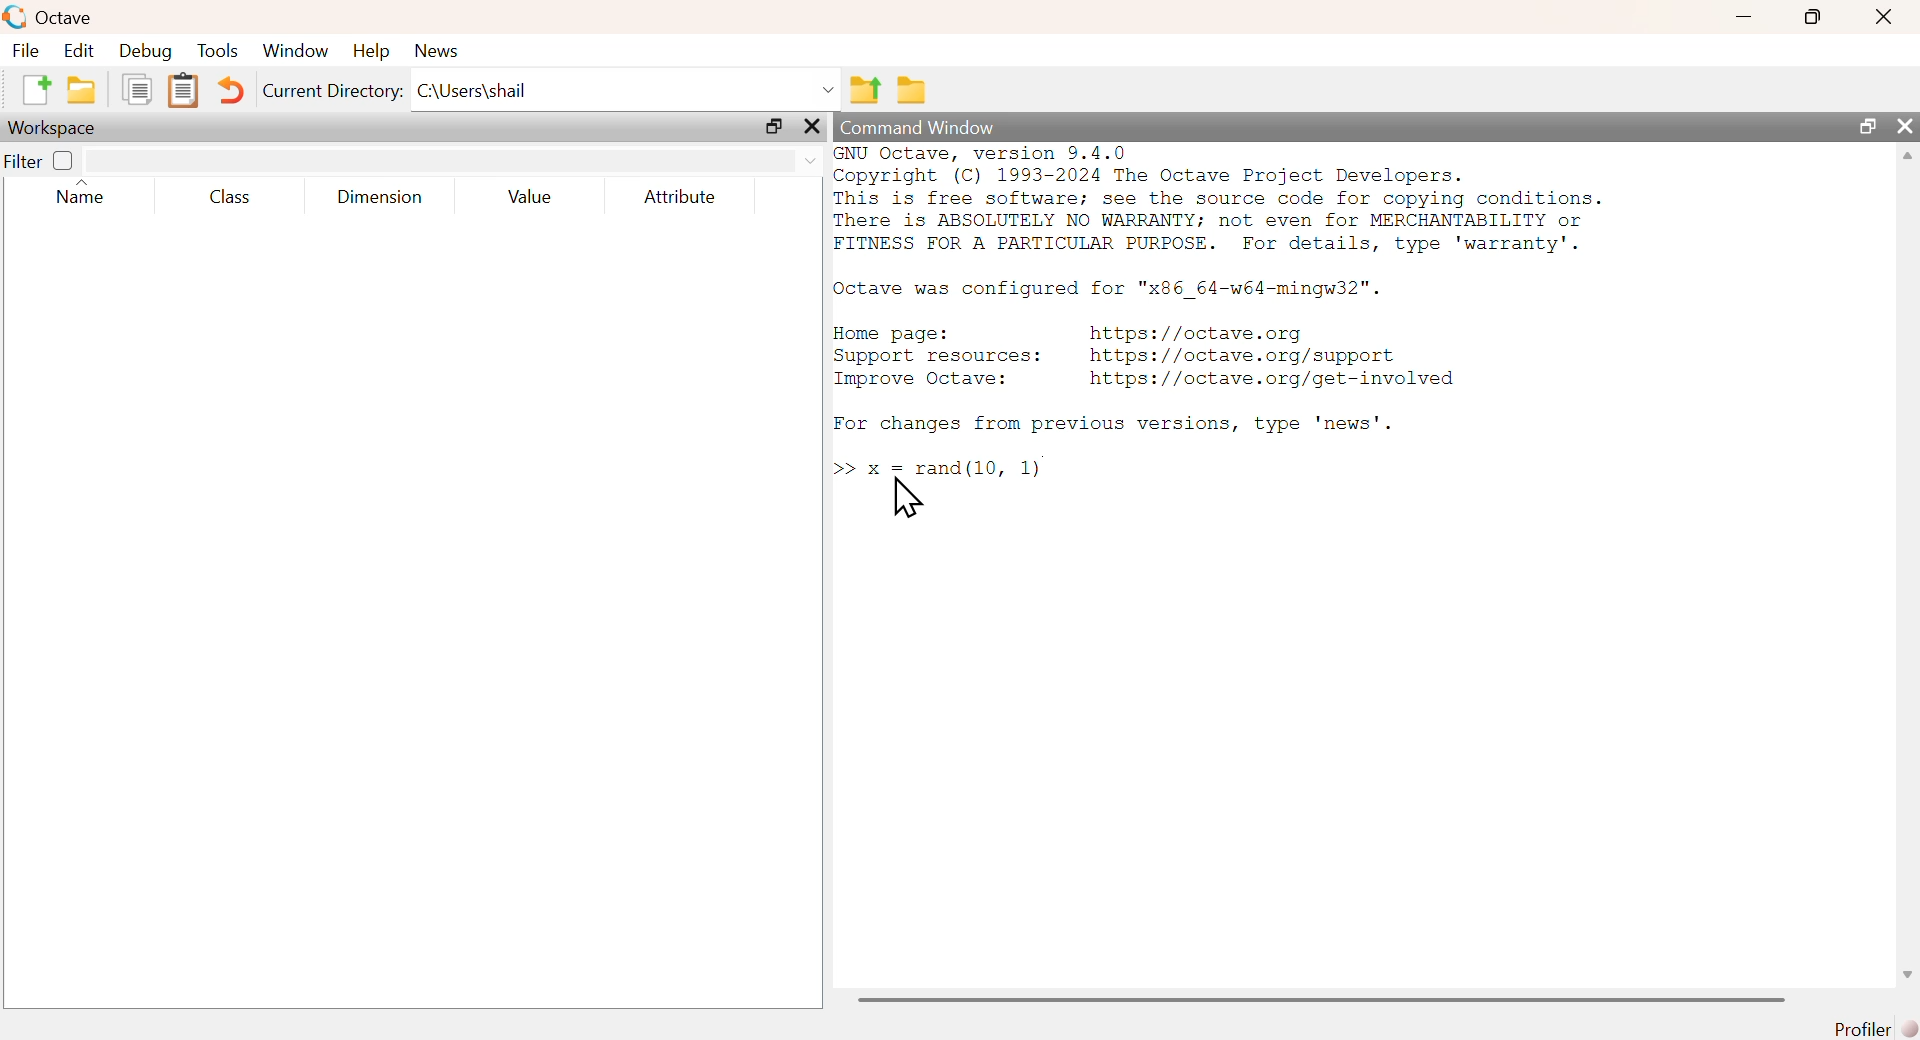  Describe the element at coordinates (1322, 1000) in the screenshot. I see `scrollbar` at that location.